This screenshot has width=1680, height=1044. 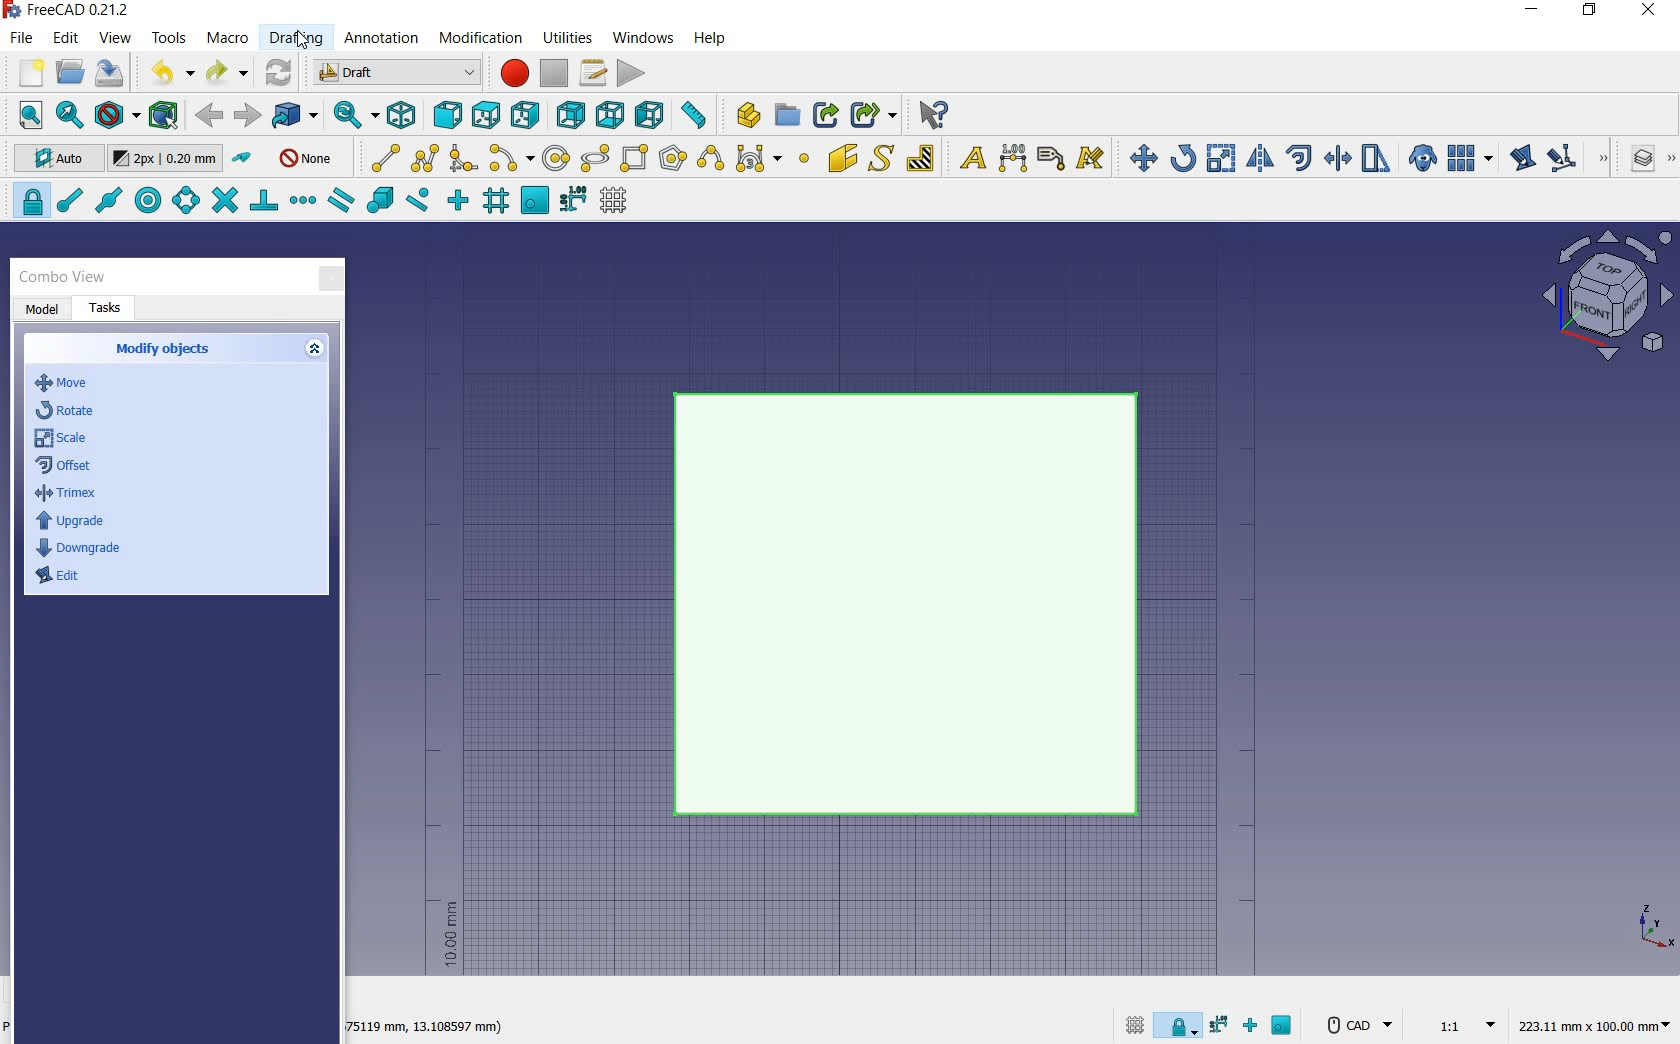 What do you see at coordinates (403, 118) in the screenshot?
I see `isometric` at bounding box center [403, 118].